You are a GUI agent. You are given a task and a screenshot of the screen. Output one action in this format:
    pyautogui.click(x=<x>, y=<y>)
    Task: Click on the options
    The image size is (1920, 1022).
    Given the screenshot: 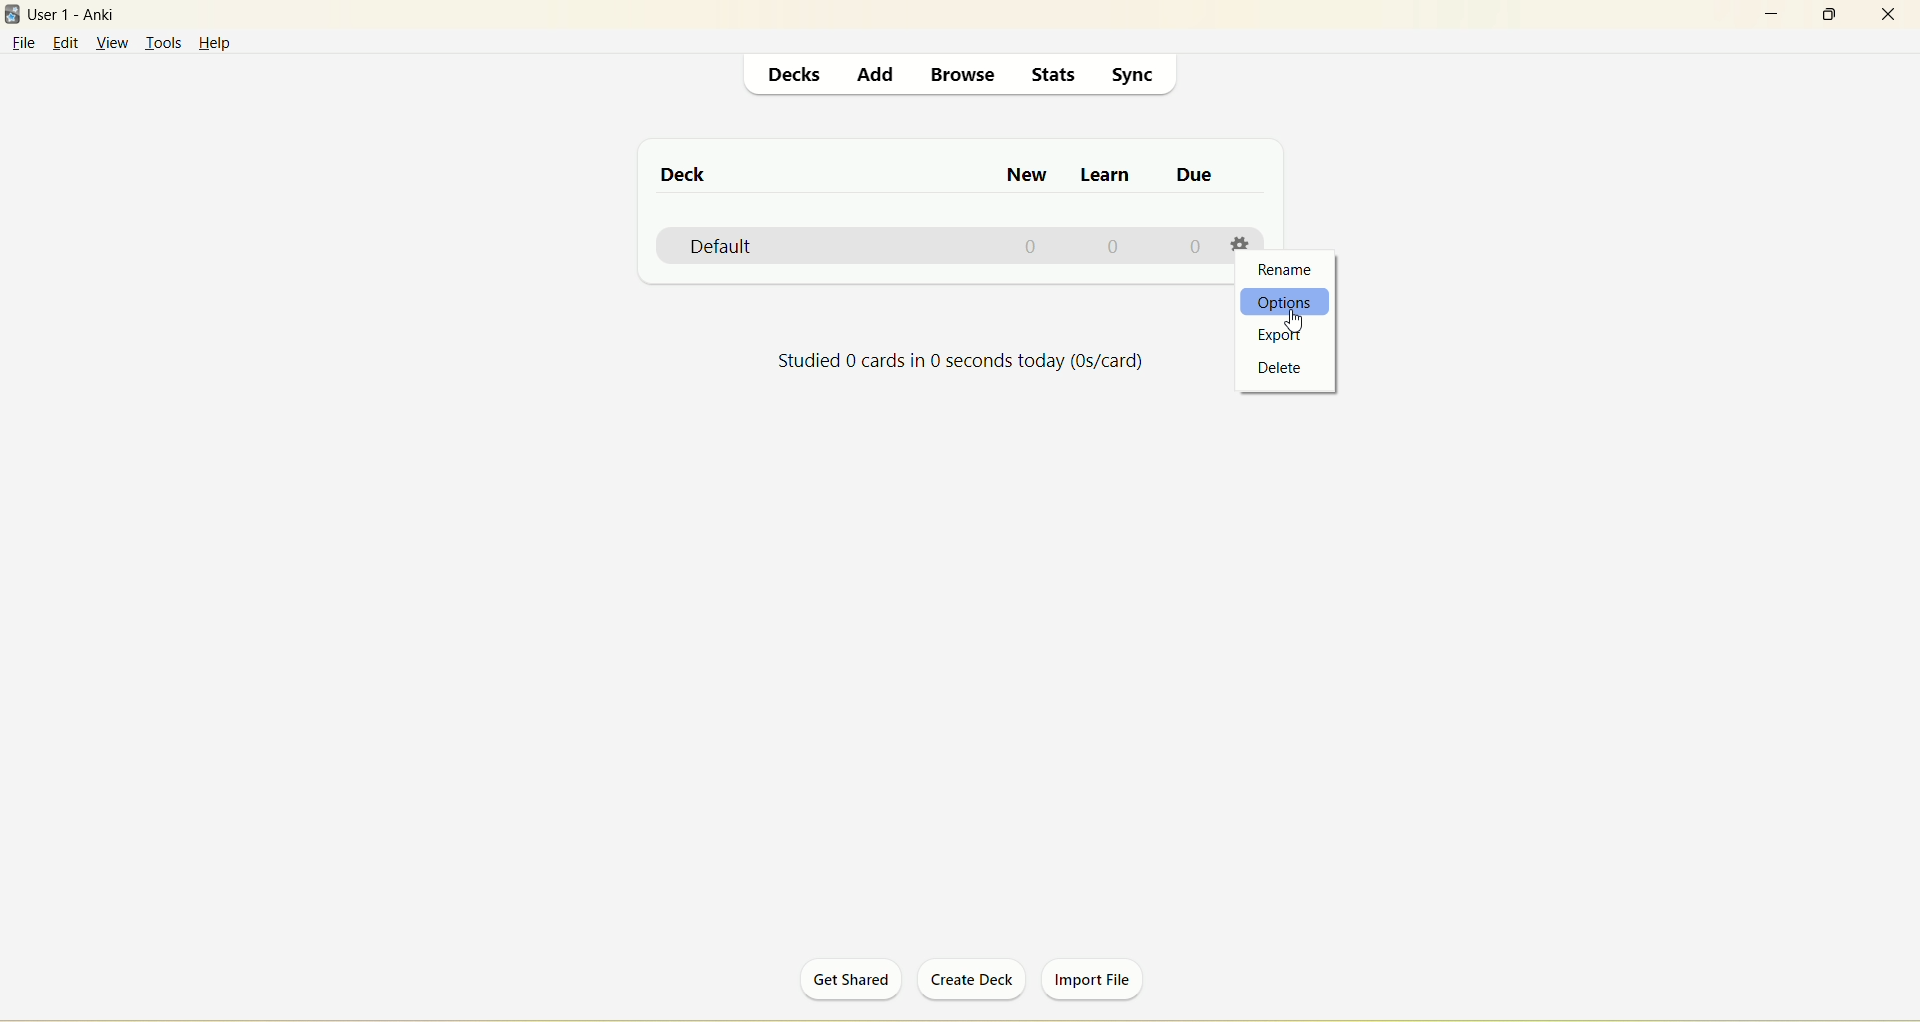 What is the action you would take?
    pyautogui.click(x=1287, y=304)
    